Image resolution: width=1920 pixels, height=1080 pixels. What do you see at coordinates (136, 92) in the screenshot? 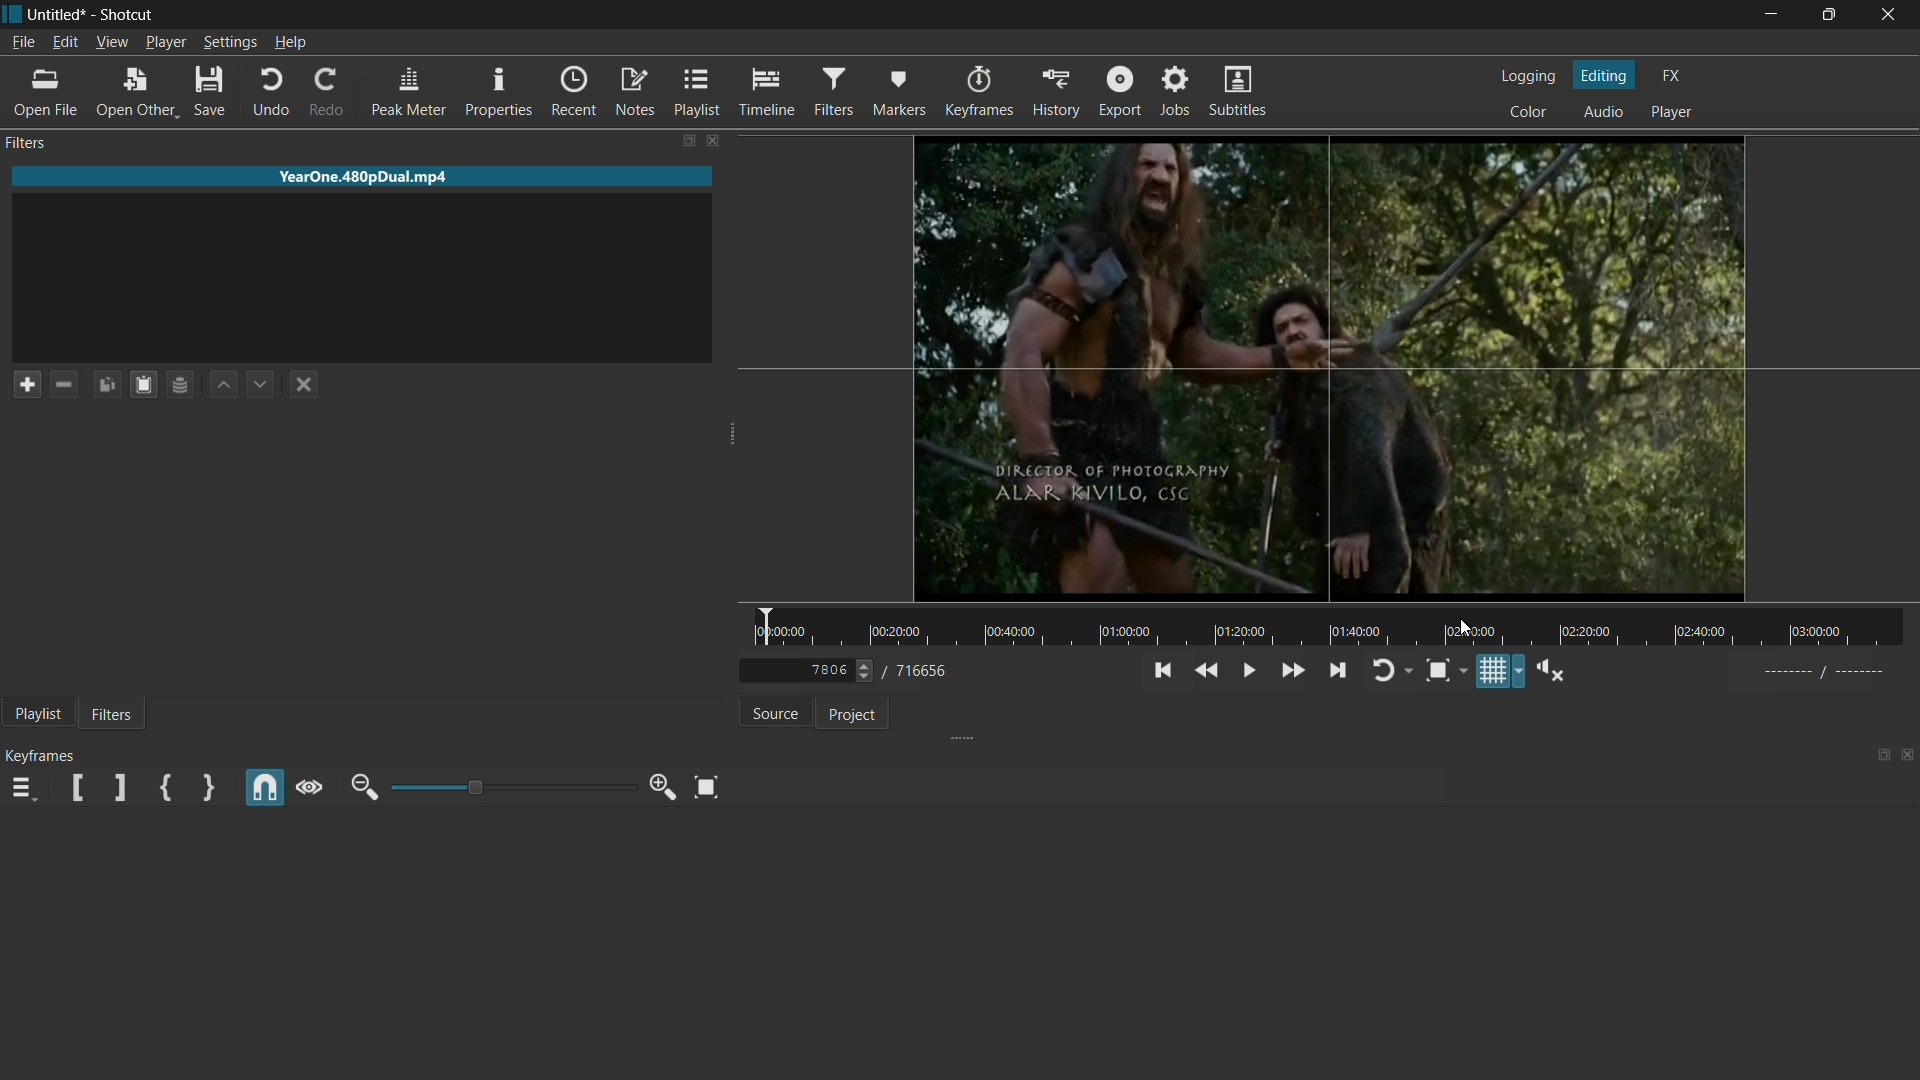
I see `open other` at bounding box center [136, 92].